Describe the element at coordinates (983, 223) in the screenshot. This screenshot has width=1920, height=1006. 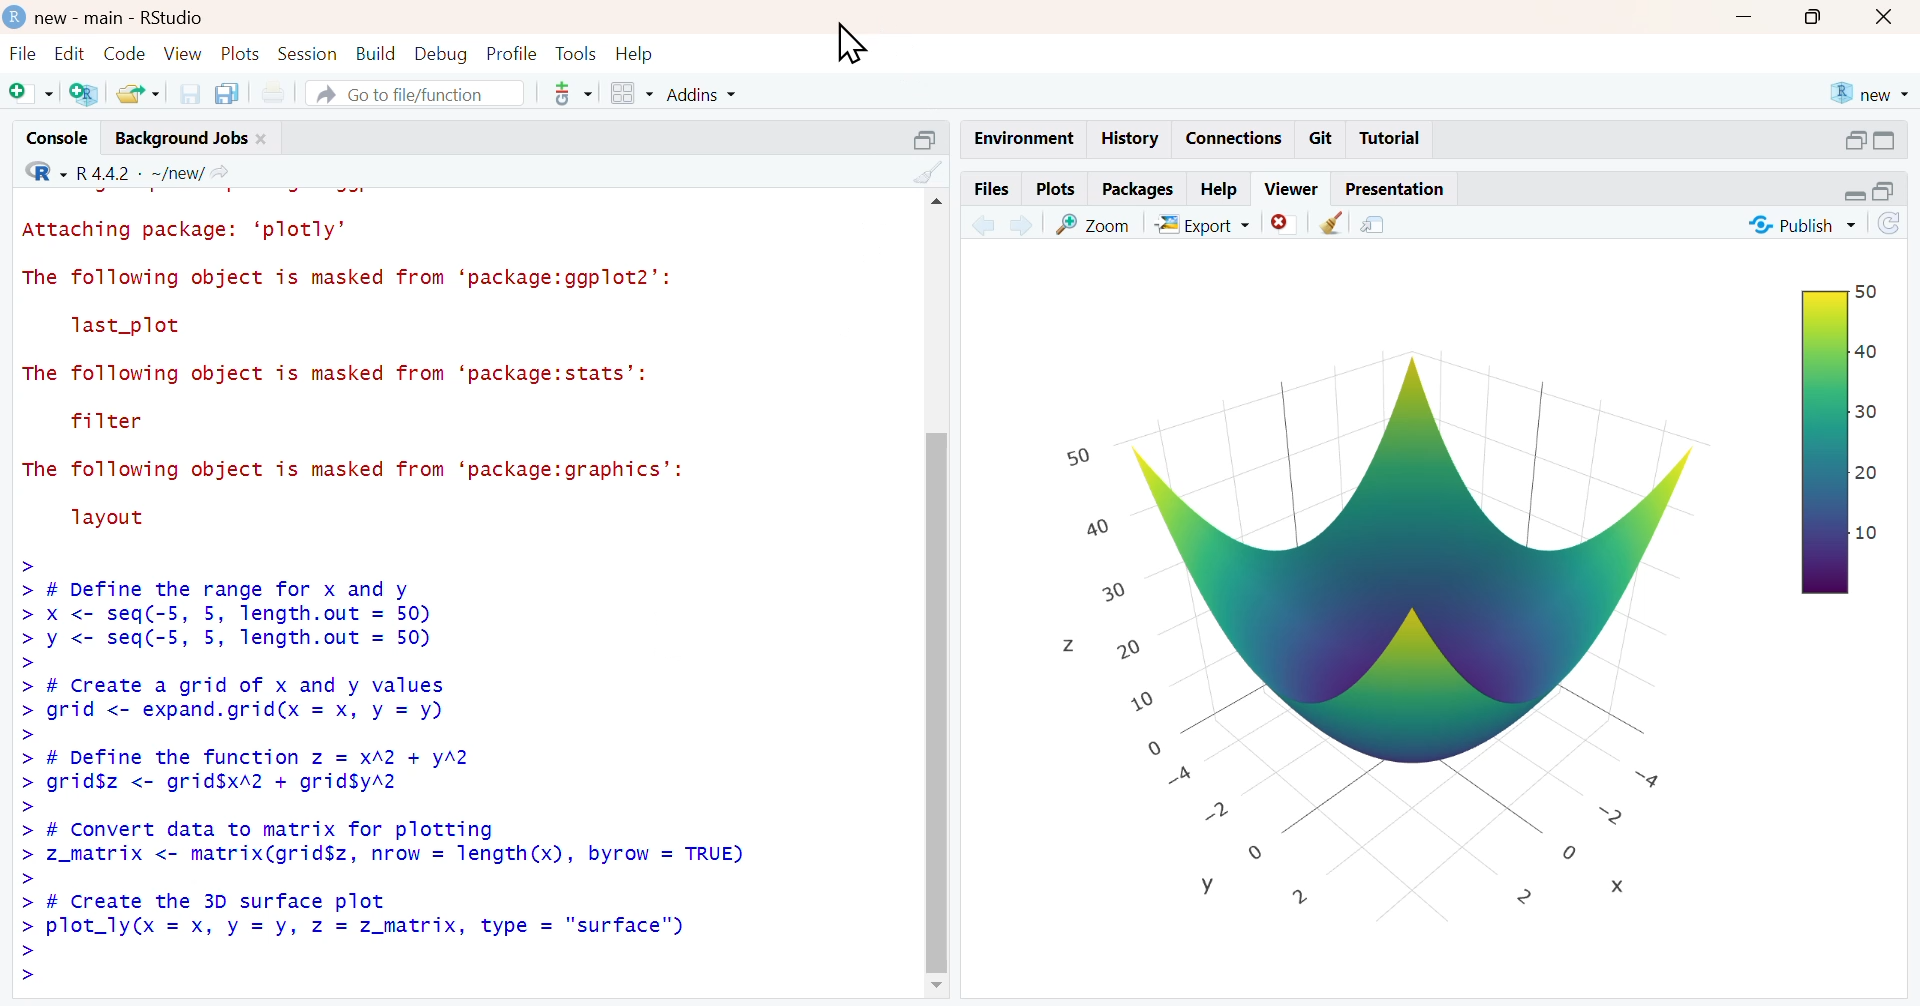
I see `previous plot` at that location.